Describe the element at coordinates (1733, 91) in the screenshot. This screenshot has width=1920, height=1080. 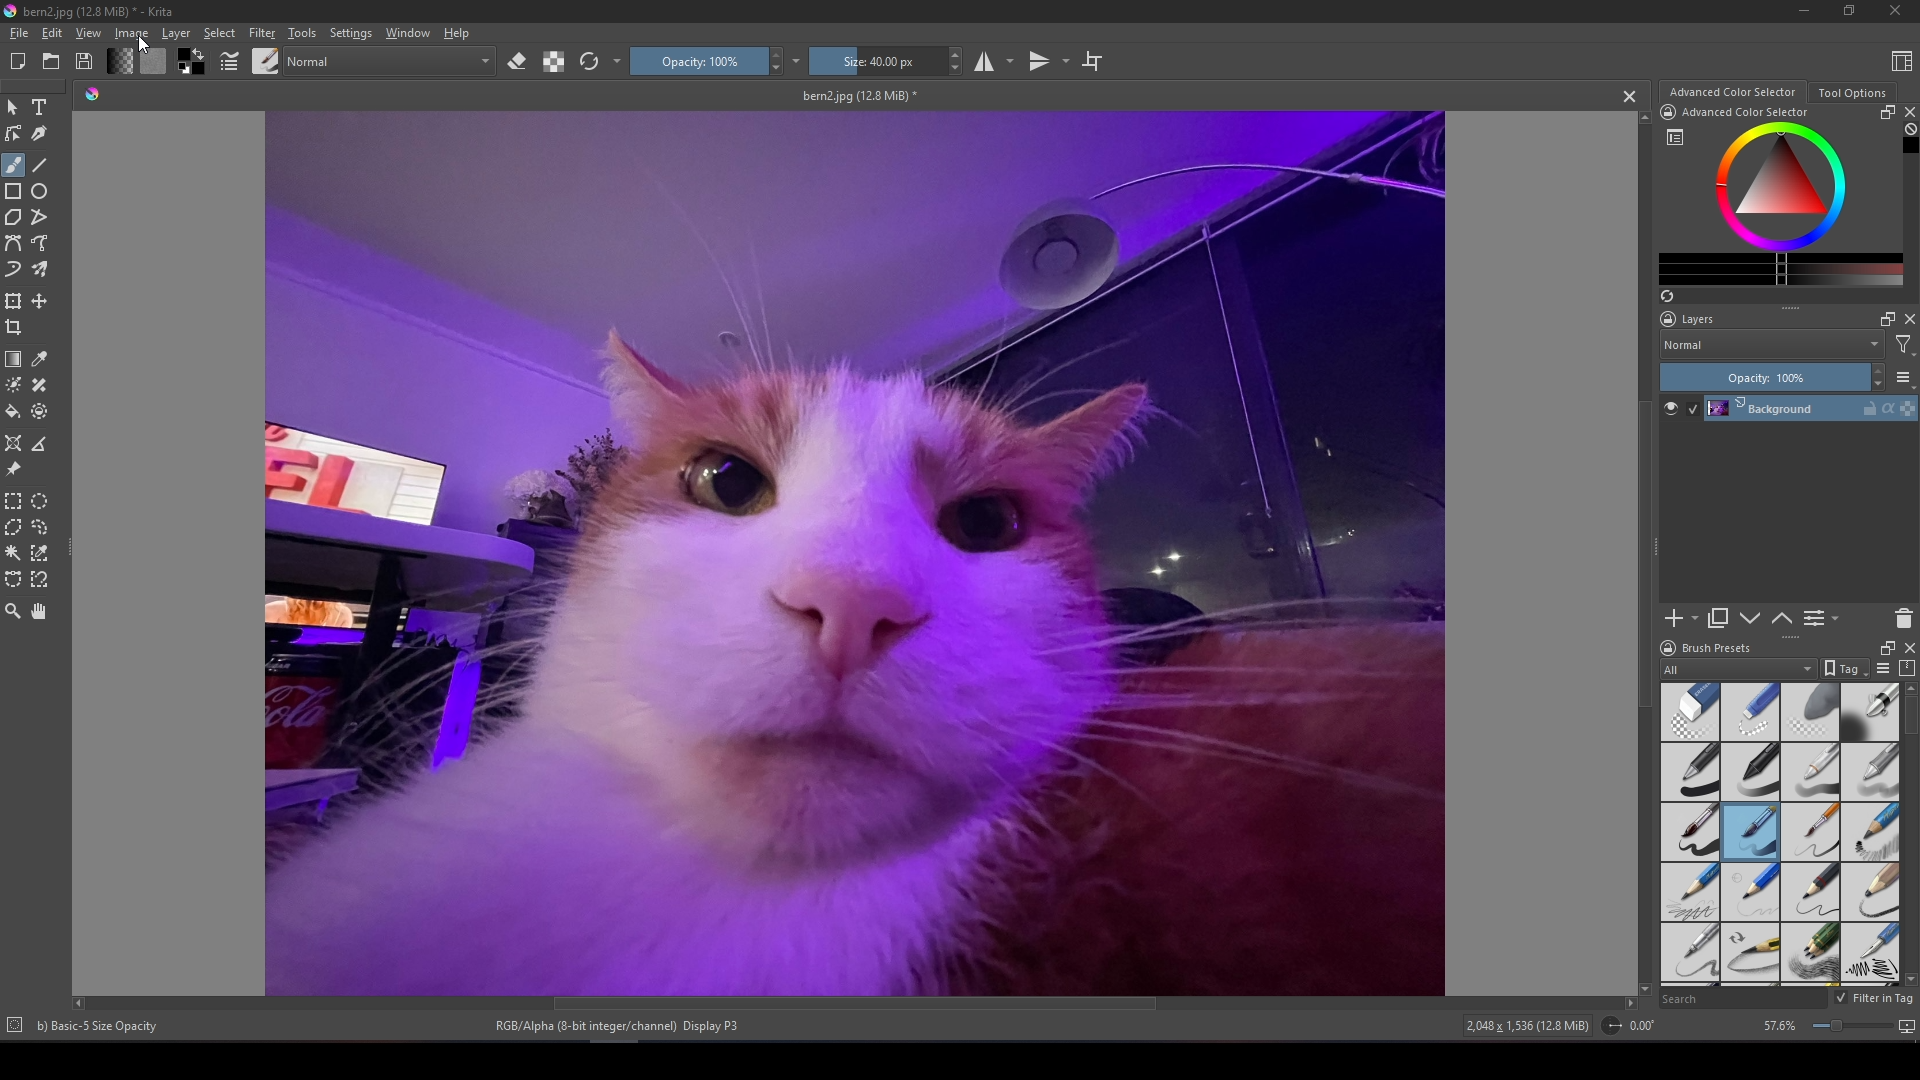
I see `Advanced color selector` at that location.